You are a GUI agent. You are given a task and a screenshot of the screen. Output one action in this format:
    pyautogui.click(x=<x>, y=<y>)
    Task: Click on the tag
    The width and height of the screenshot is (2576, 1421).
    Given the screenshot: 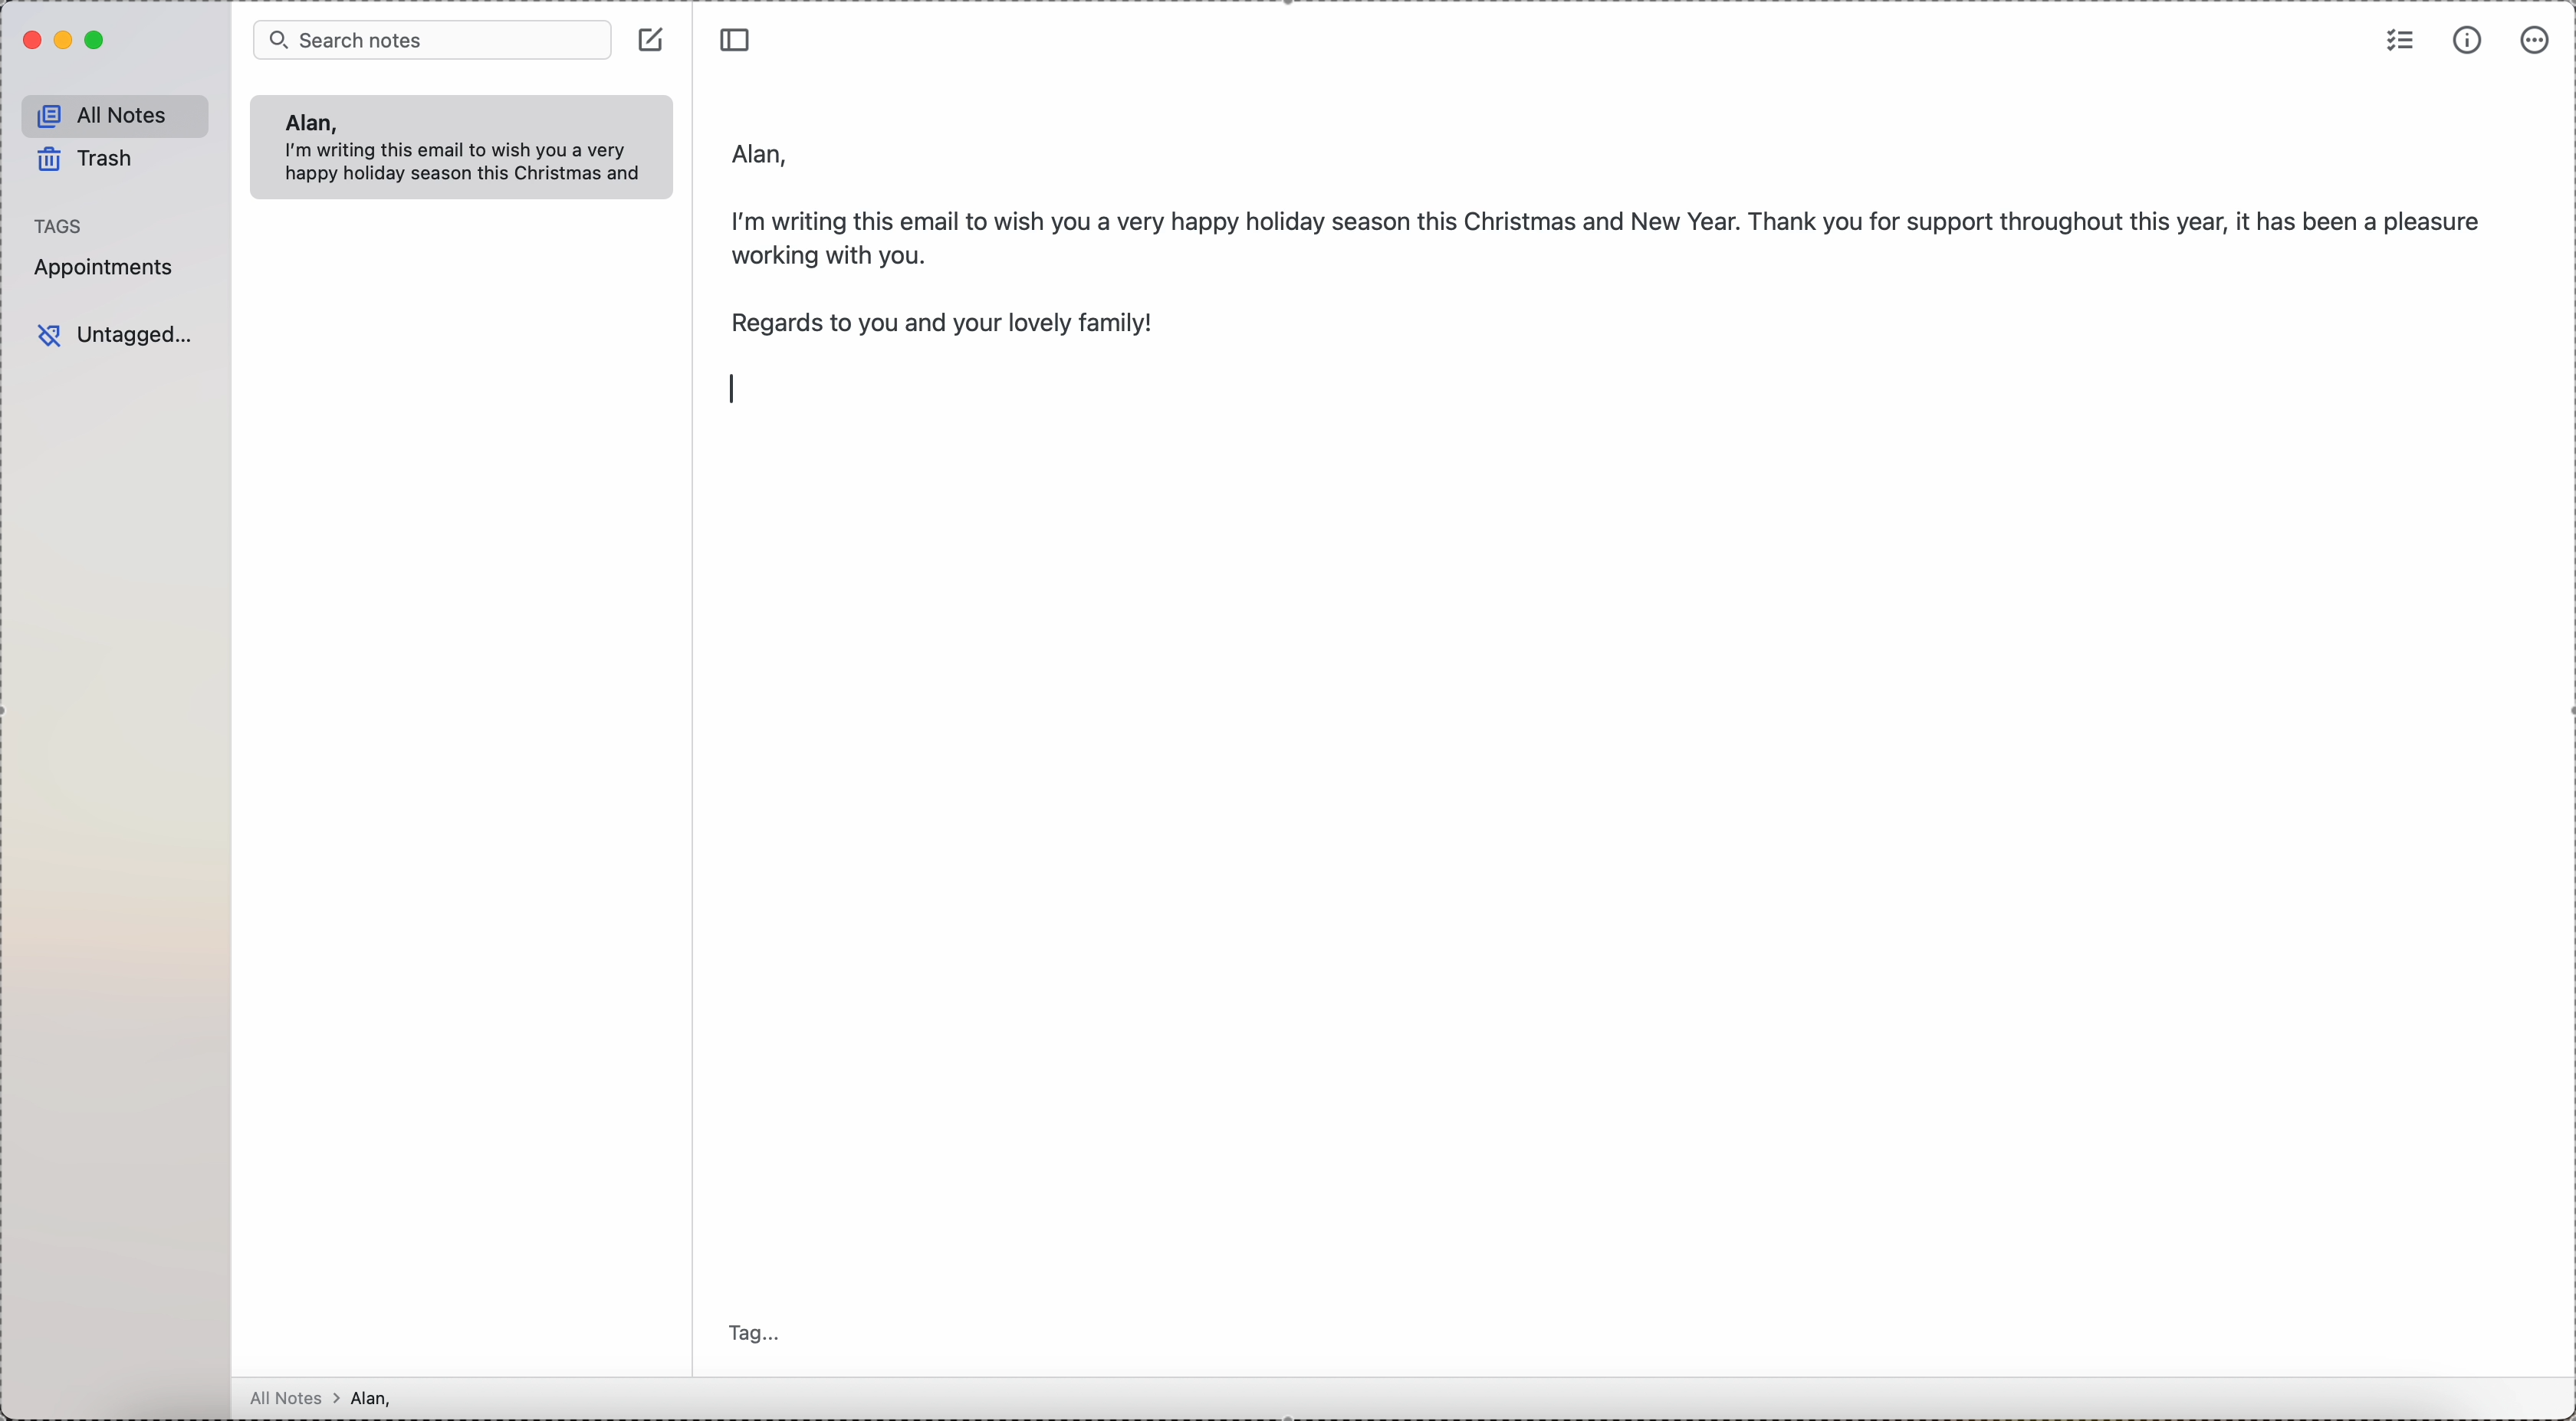 What is the action you would take?
    pyautogui.click(x=760, y=1335)
    